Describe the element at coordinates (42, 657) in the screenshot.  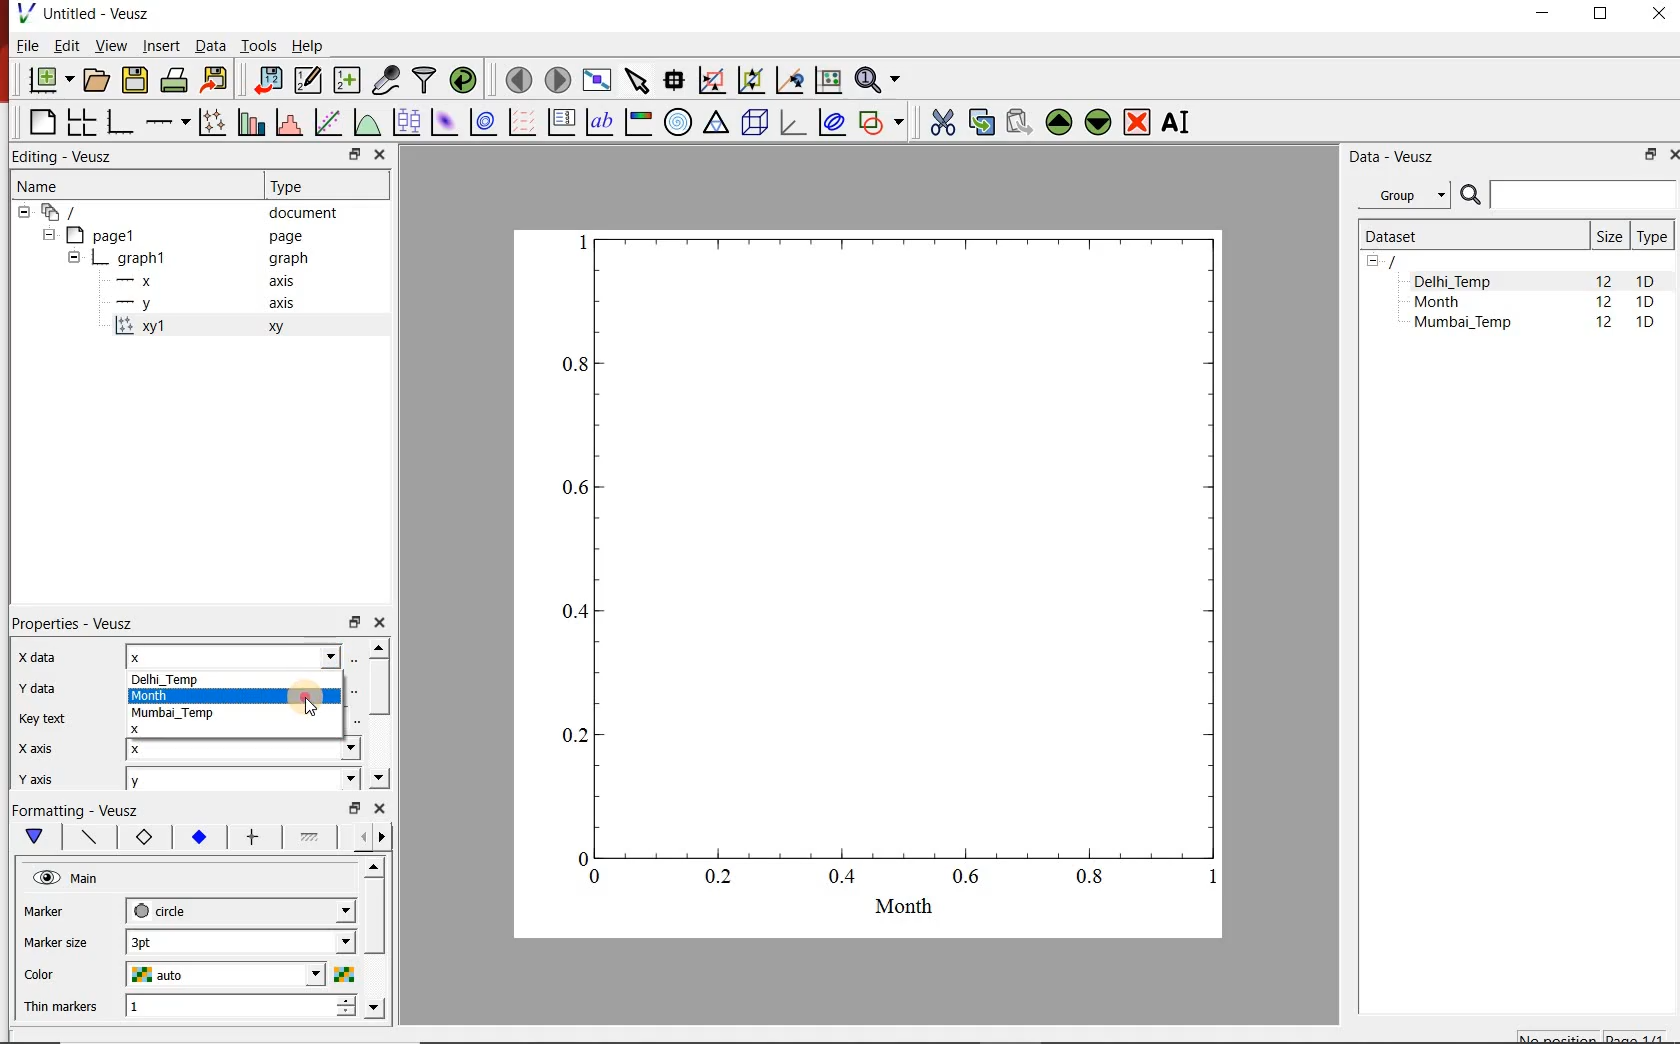
I see `x-data` at that location.